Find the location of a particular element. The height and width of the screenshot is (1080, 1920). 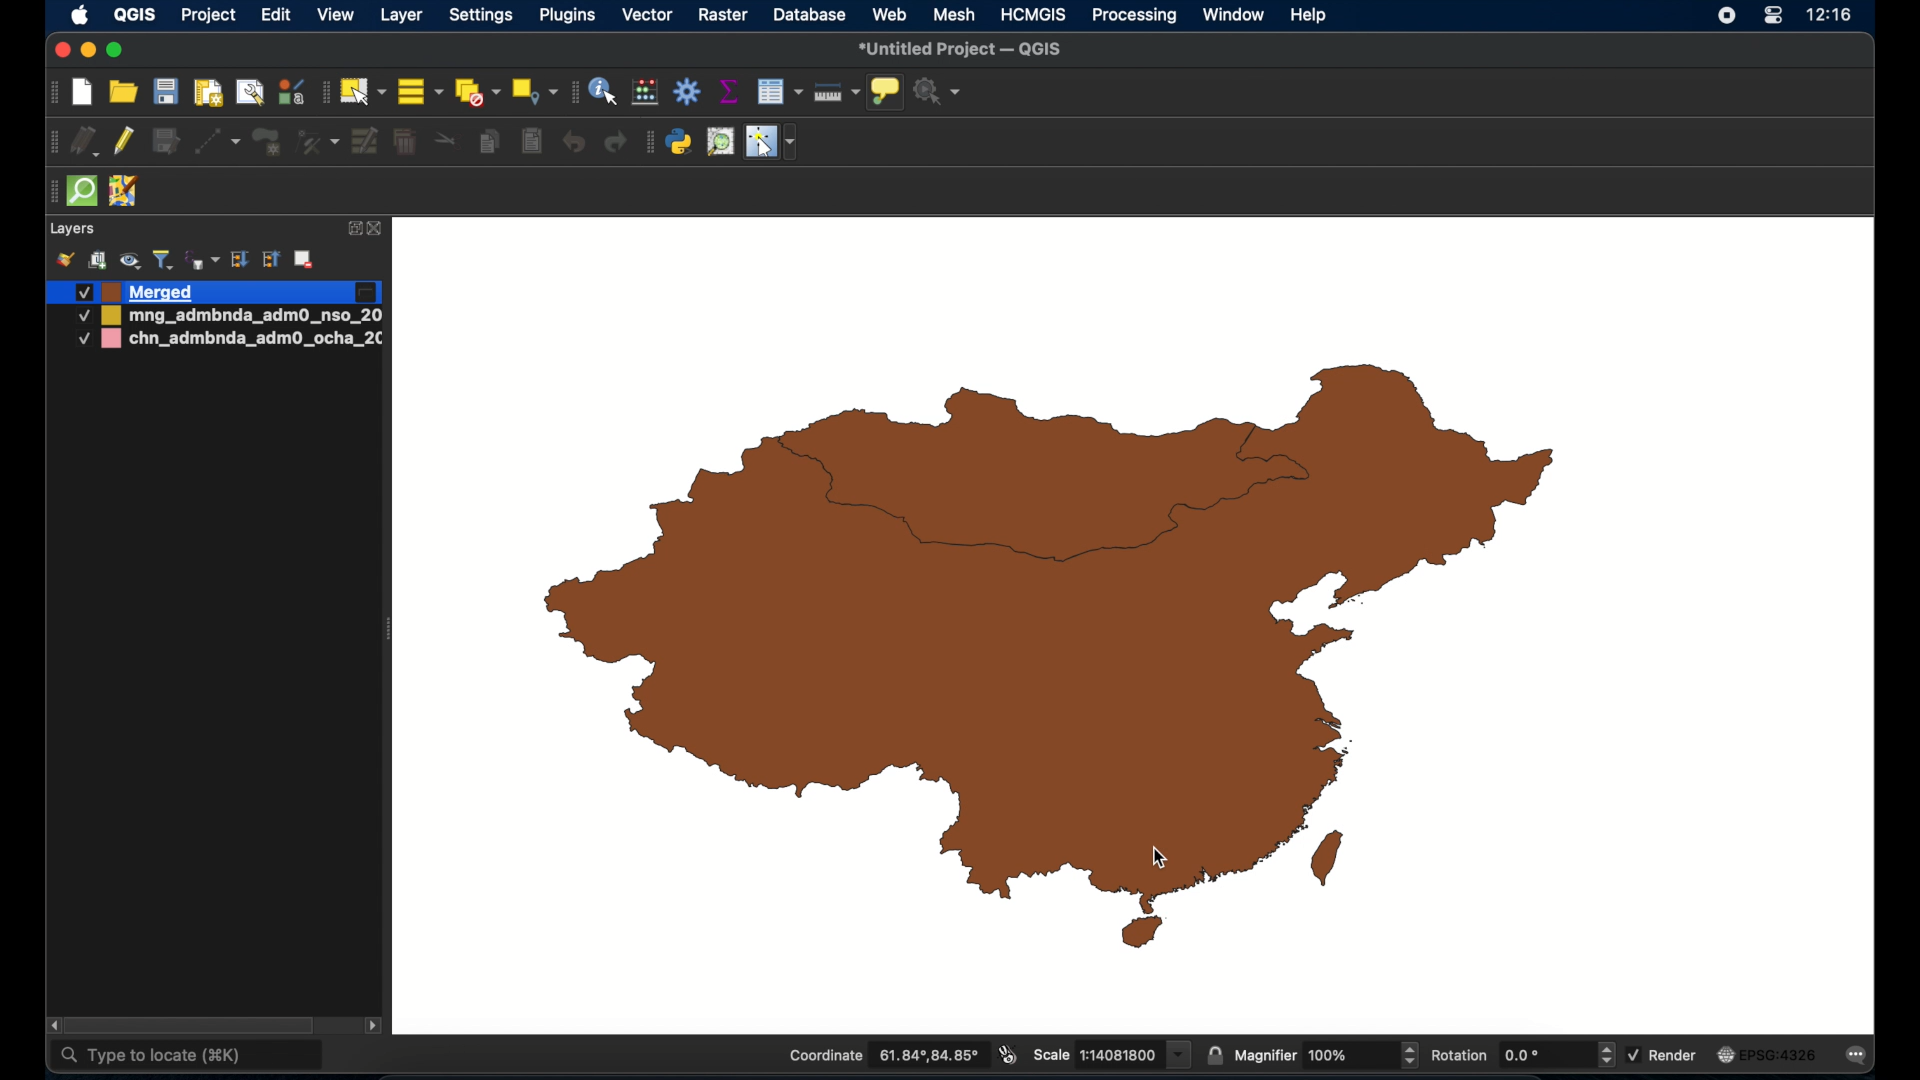

scroll left is located at coordinates (54, 1026).